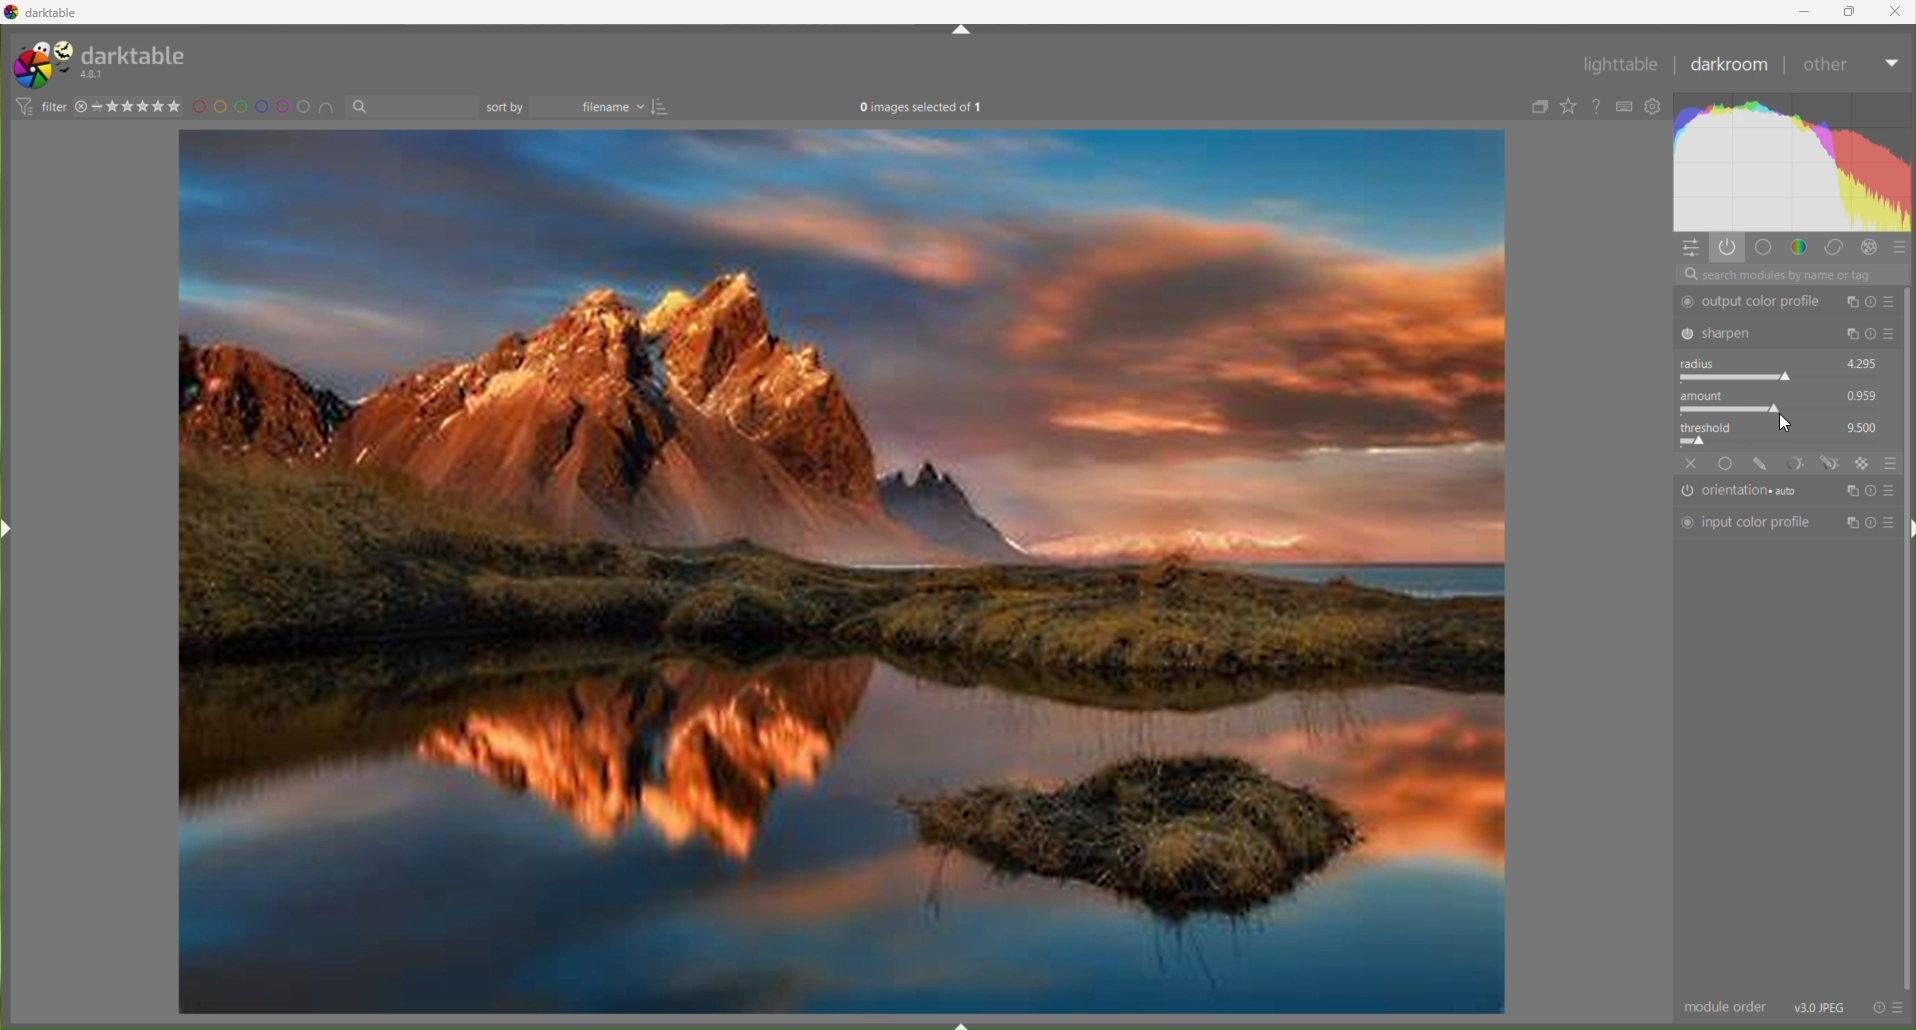  Describe the element at coordinates (1835, 249) in the screenshot. I see `correct` at that location.